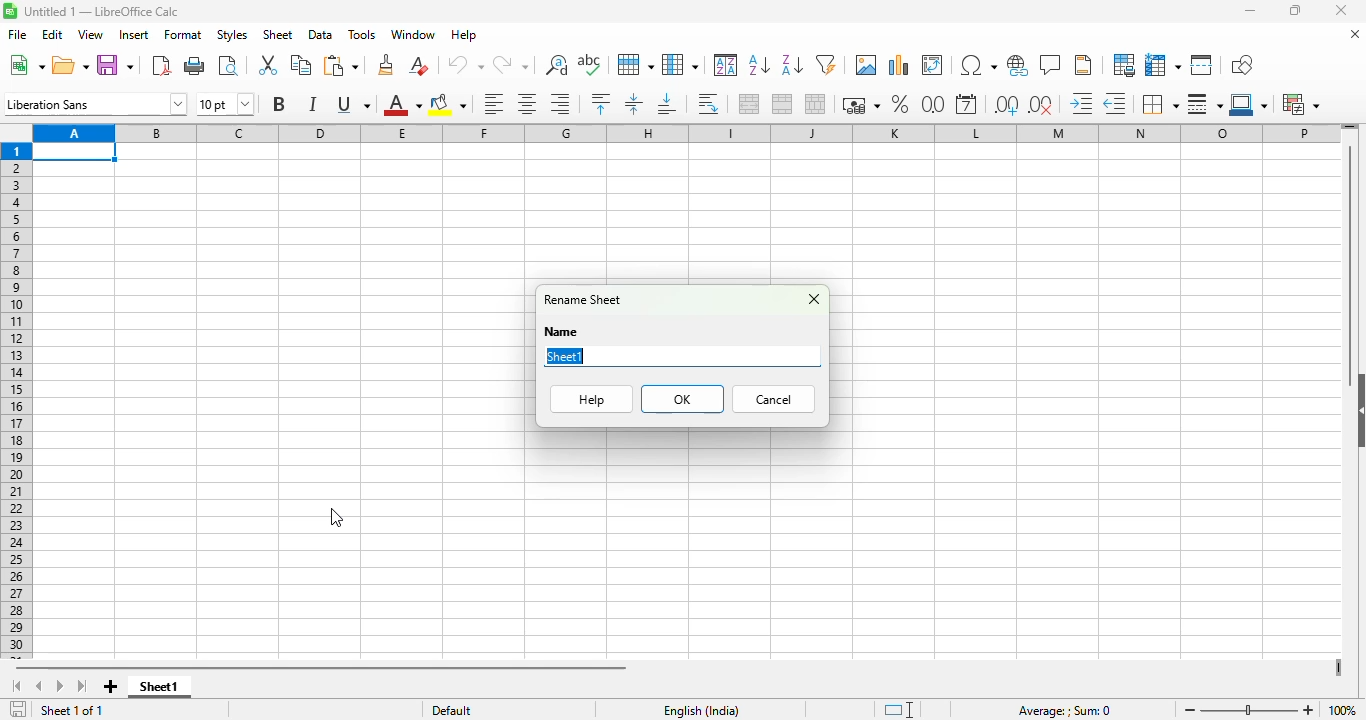 The image size is (1366, 720). I want to click on split window, so click(1202, 65).